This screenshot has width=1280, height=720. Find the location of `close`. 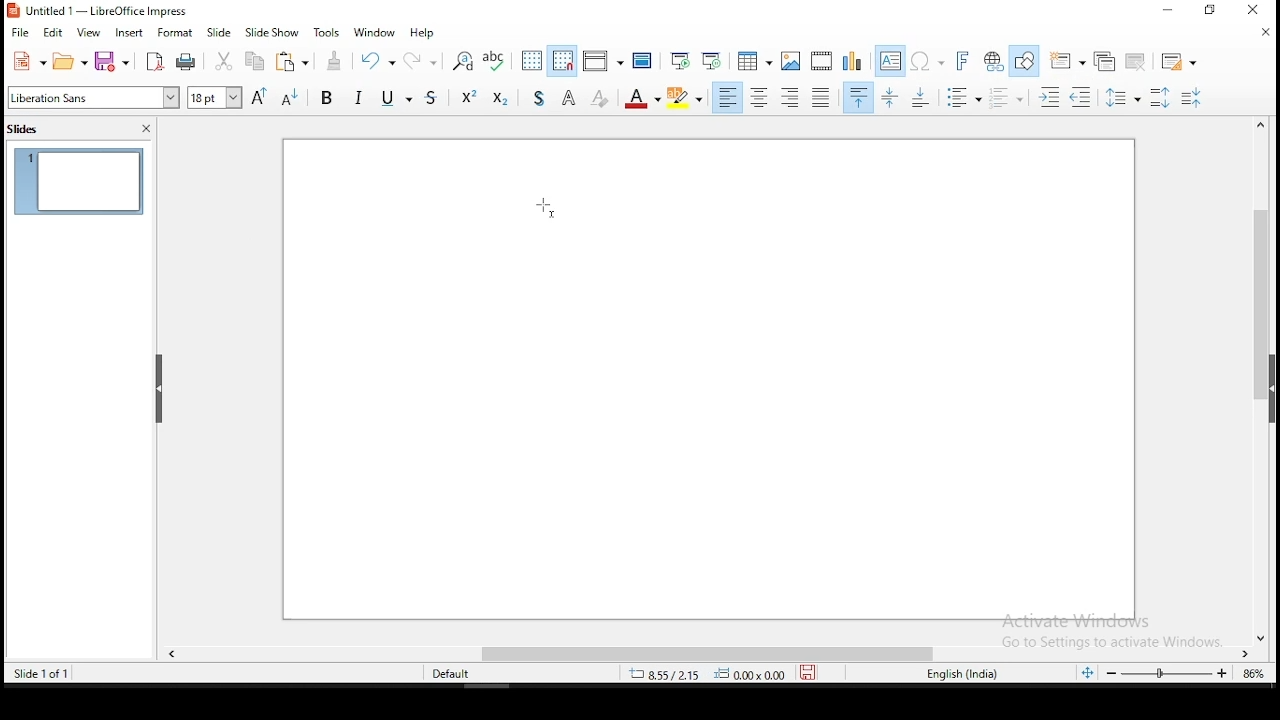

close is located at coordinates (1260, 34).